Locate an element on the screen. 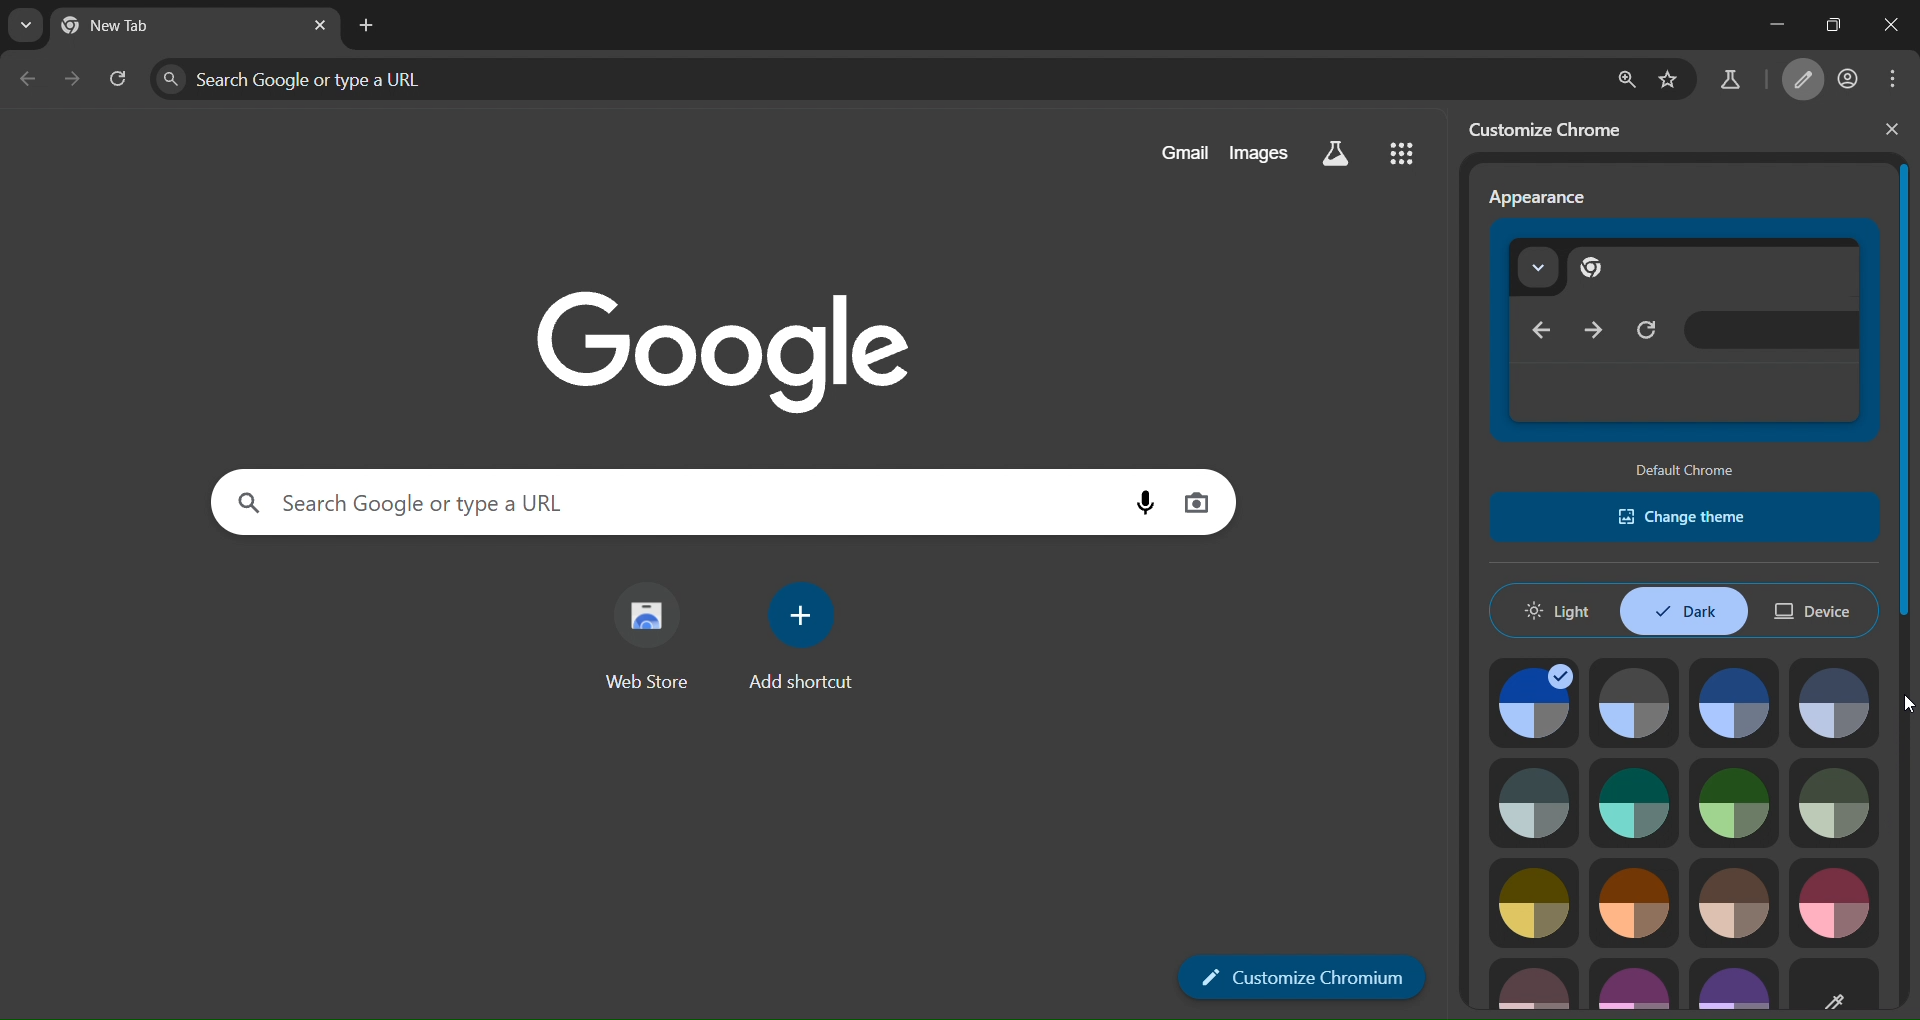  slider is located at coordinates (1908, 567).